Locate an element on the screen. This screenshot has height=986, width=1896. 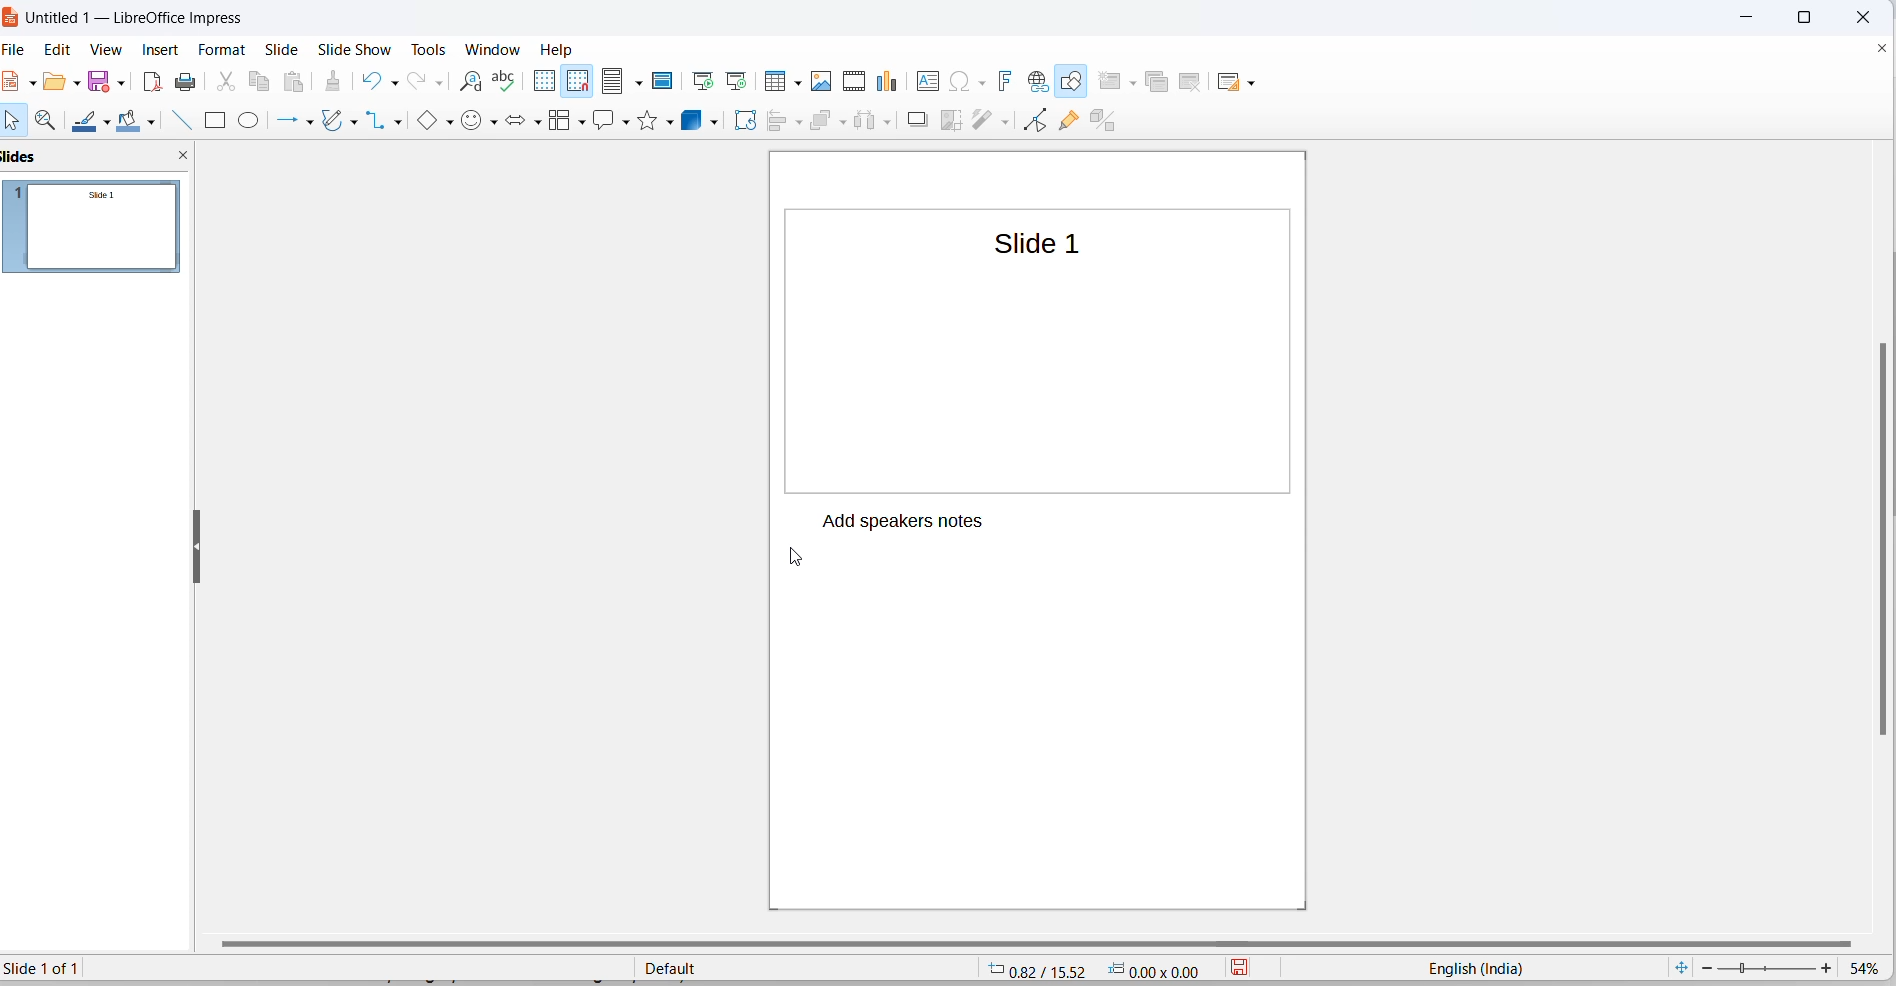
zoom and pan is located at coordinates (52, 121).